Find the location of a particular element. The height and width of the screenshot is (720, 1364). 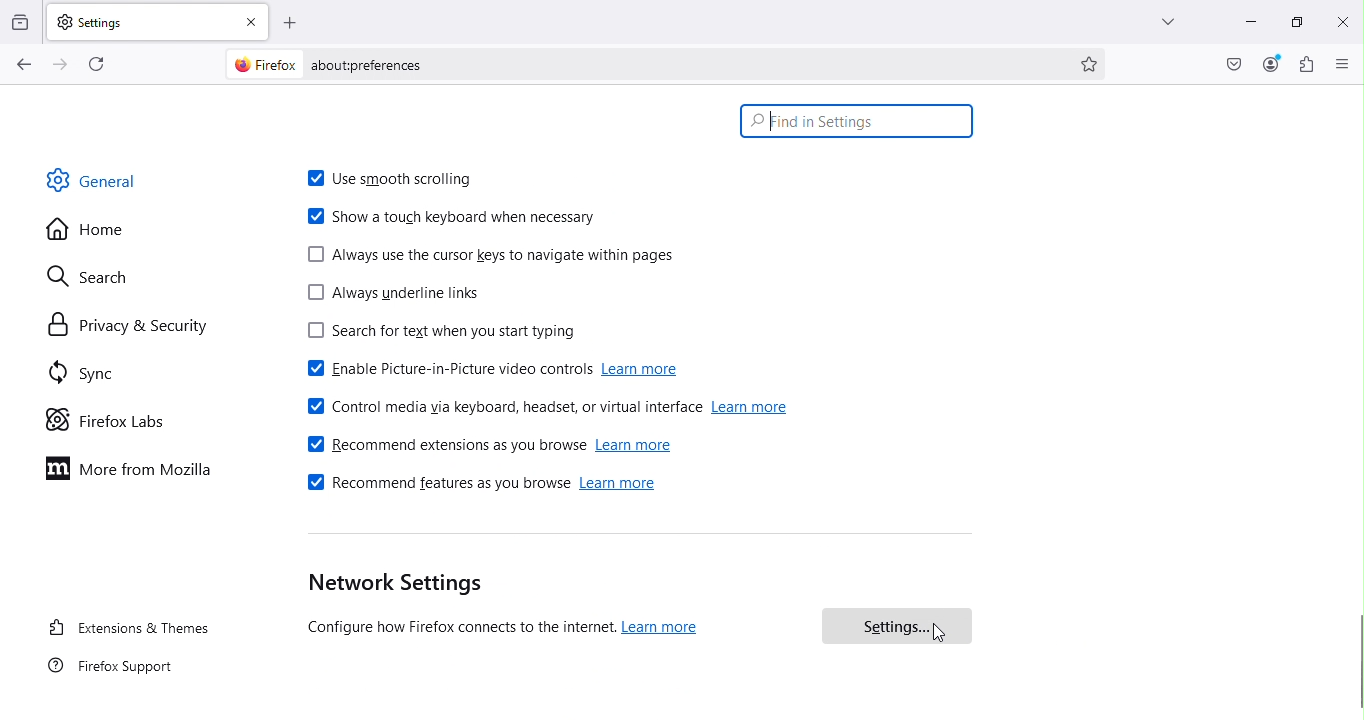

Maximize is located at coordinates (1294, 20).